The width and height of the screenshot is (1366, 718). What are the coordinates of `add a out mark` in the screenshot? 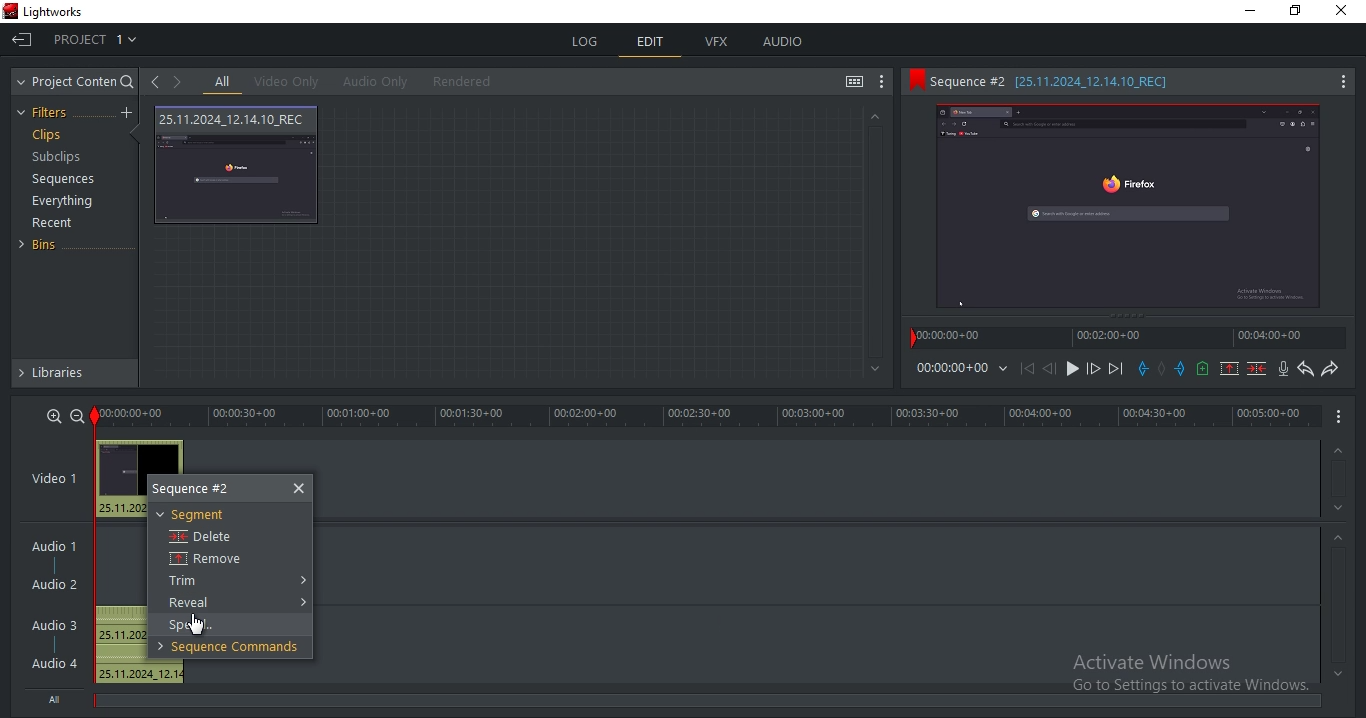 It's located at (1180, 368).